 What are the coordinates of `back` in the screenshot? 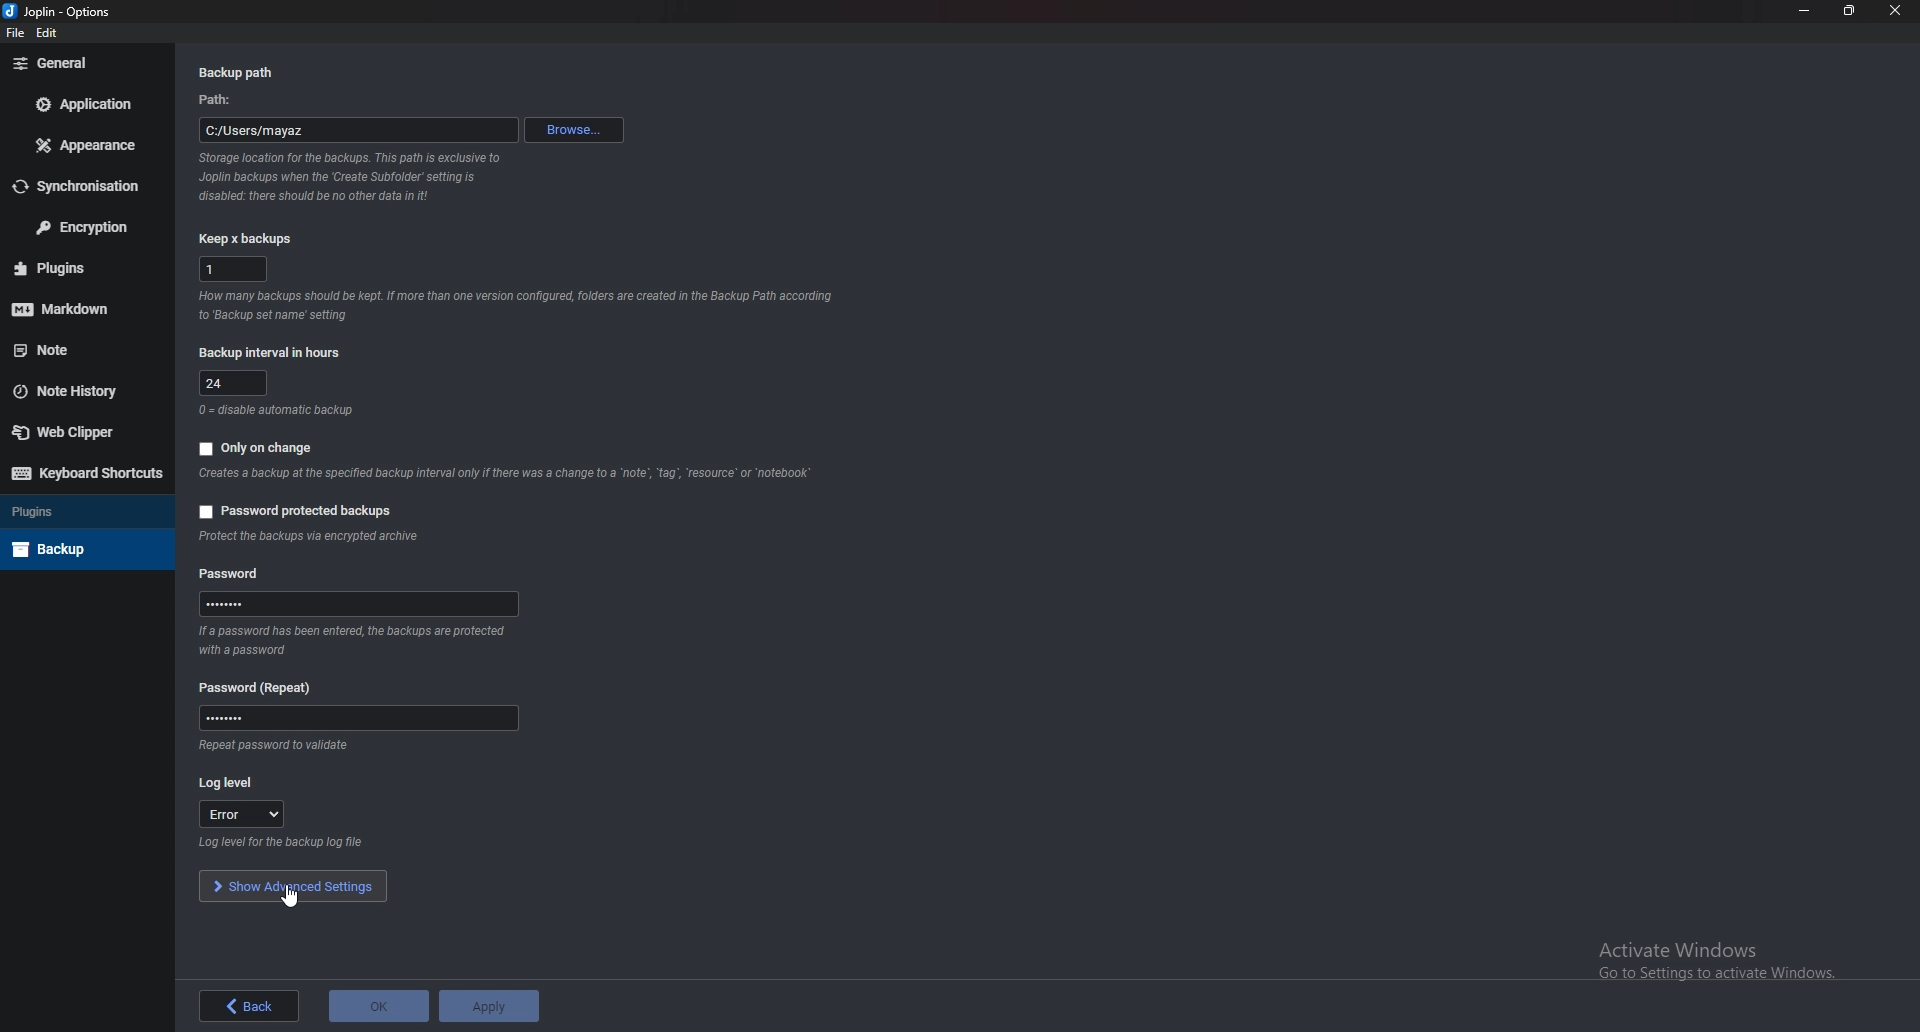 It's located at (249, 1006).